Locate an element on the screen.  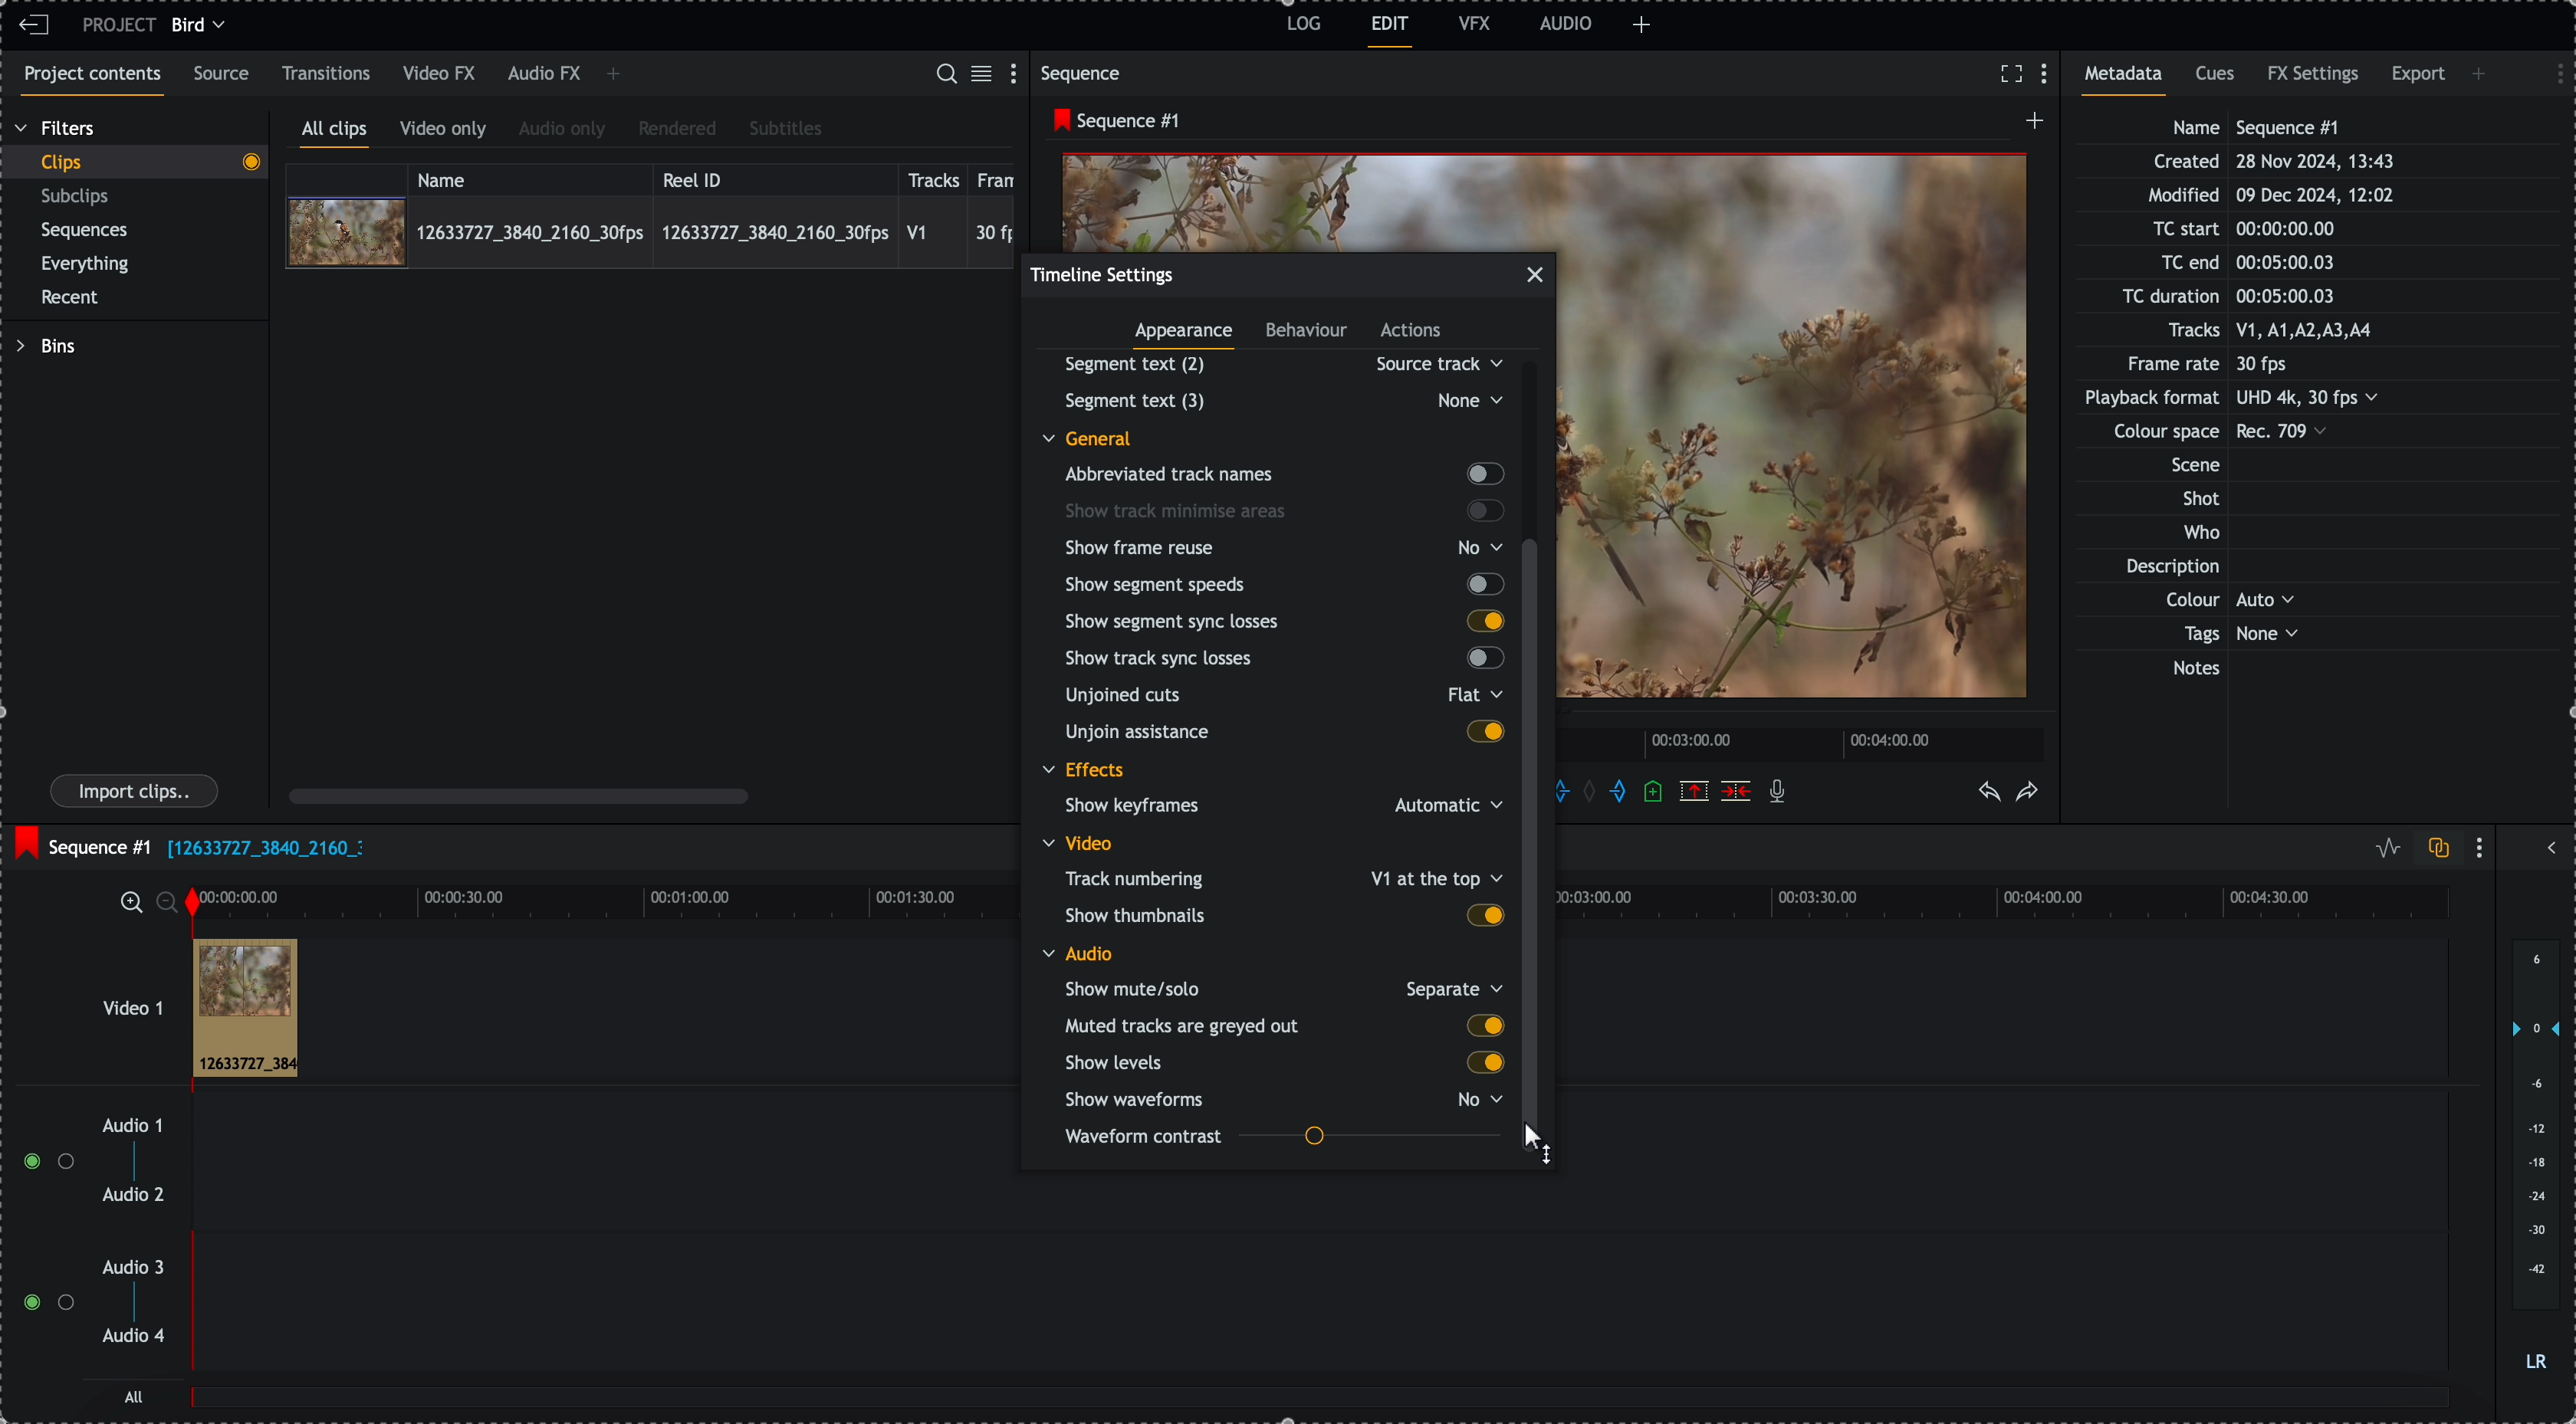
add panel is located at coordinates (2482, 74).